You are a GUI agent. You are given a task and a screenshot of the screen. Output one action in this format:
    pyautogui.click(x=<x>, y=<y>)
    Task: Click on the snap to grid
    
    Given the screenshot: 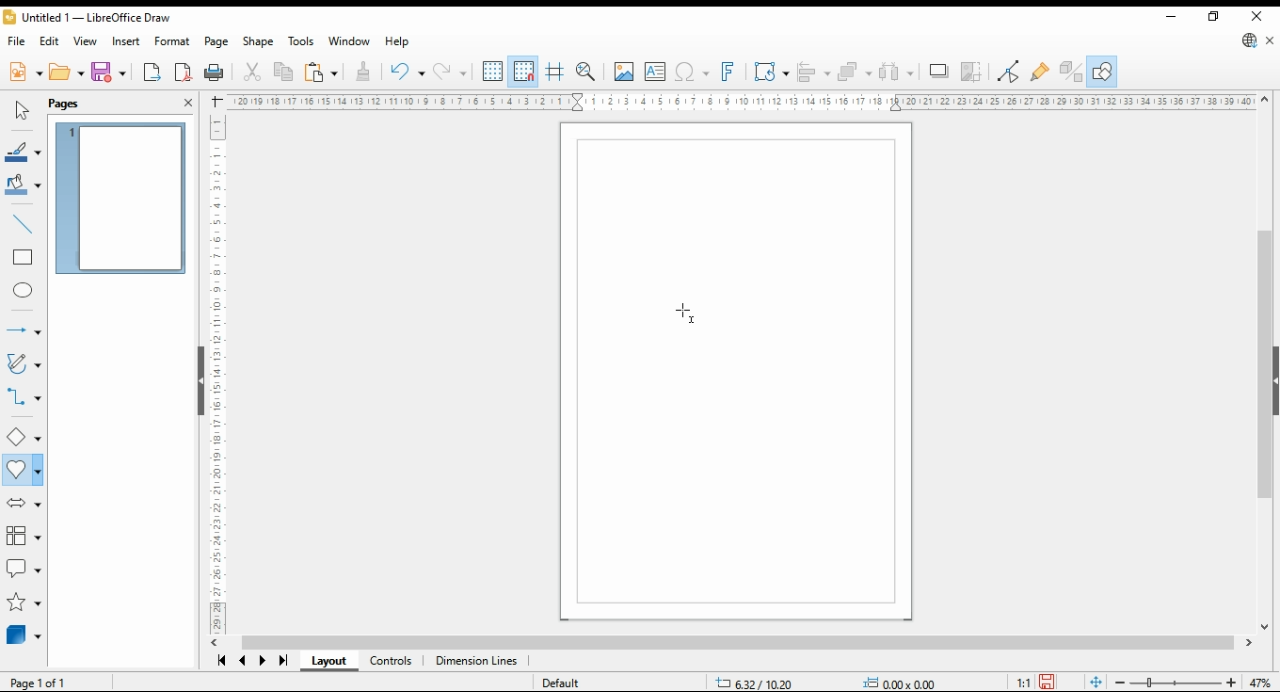 What is the action you would take?
    pyautogui.click(x=524, y=70)
    